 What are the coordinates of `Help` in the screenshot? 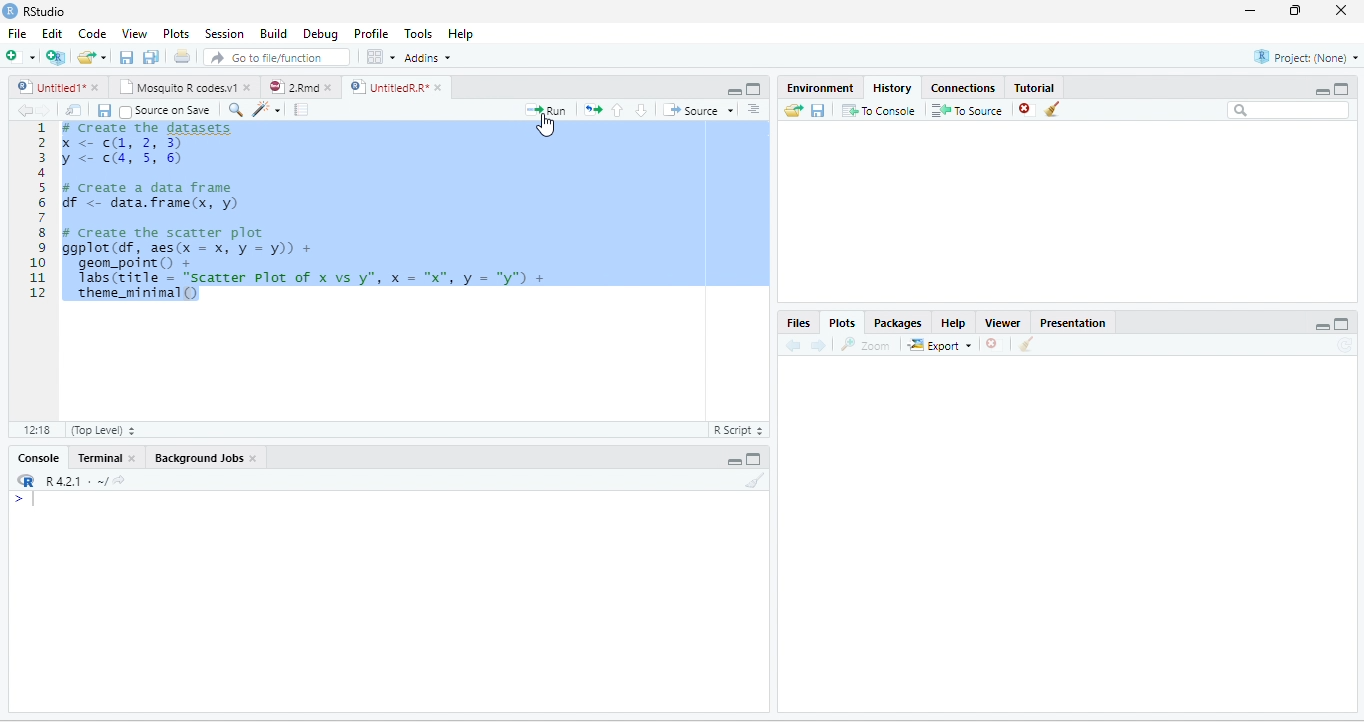 It's located at (953, 322).